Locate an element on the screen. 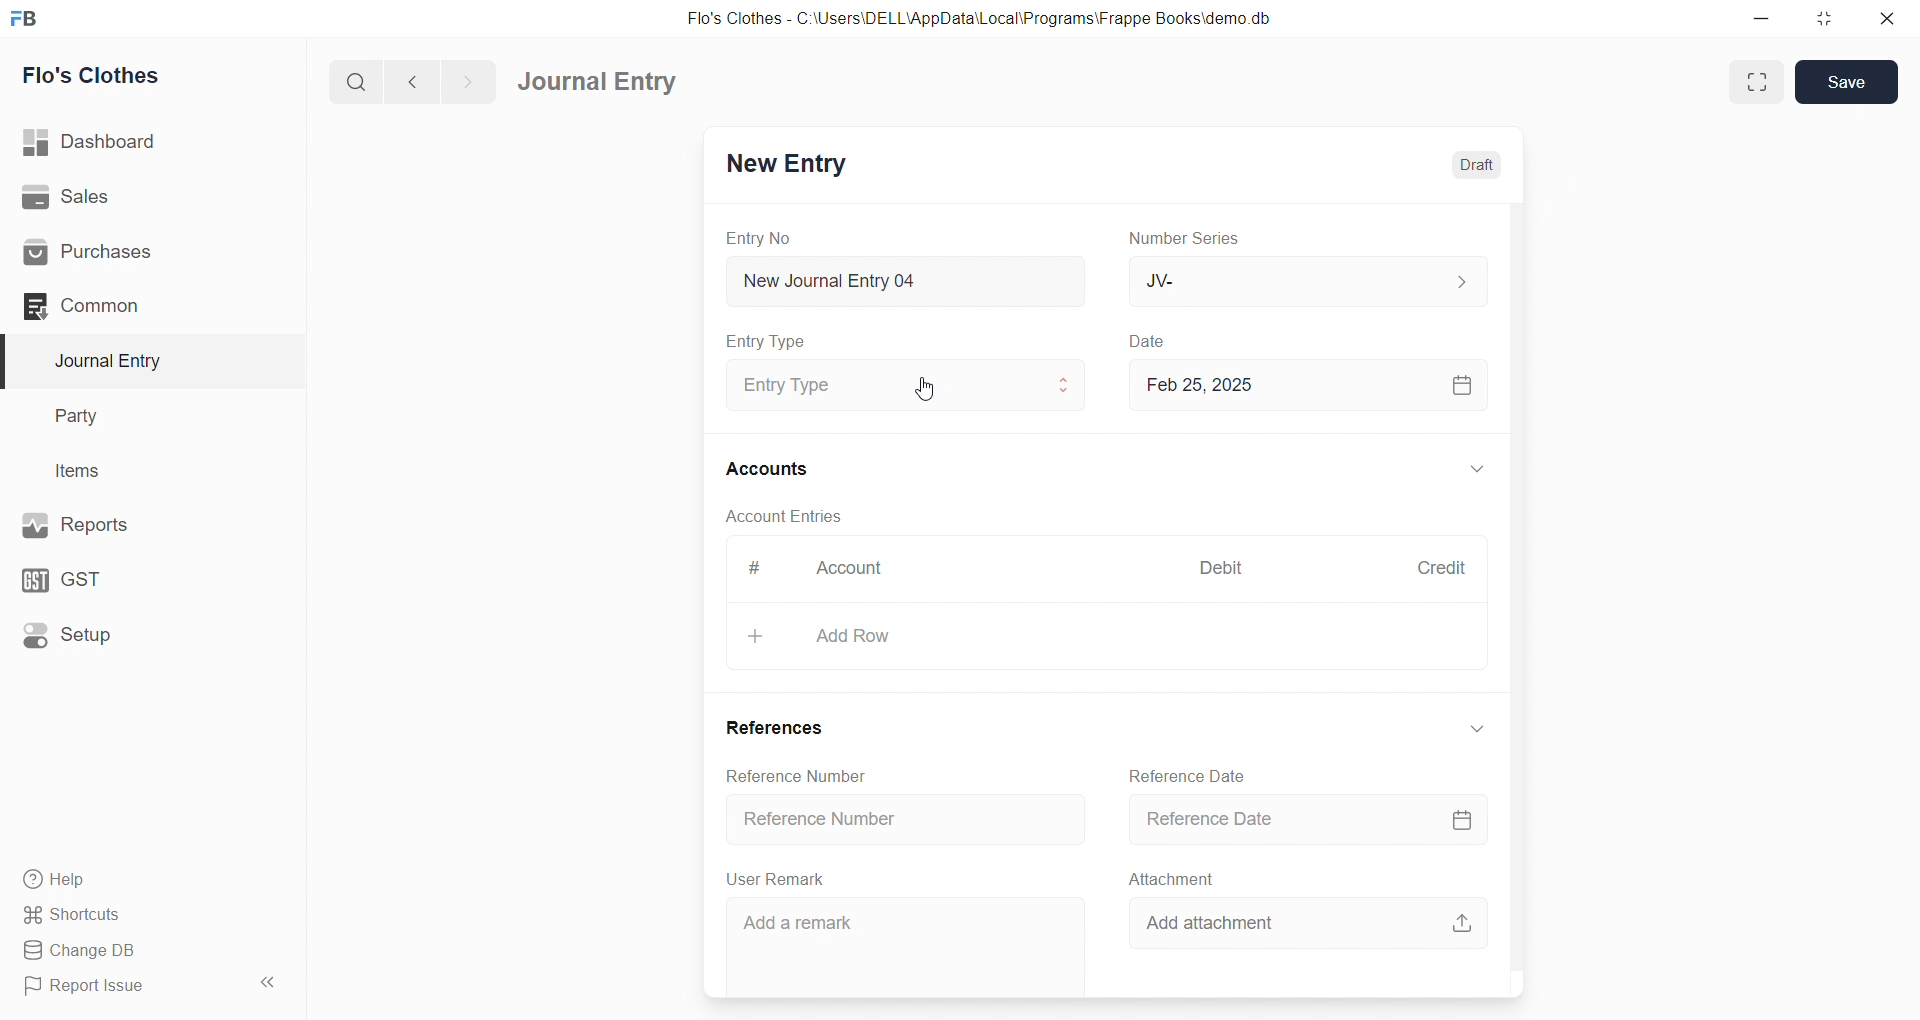 This screenshot has height=1020, width=1920. Attachment is located at coordinates (1172, 878).